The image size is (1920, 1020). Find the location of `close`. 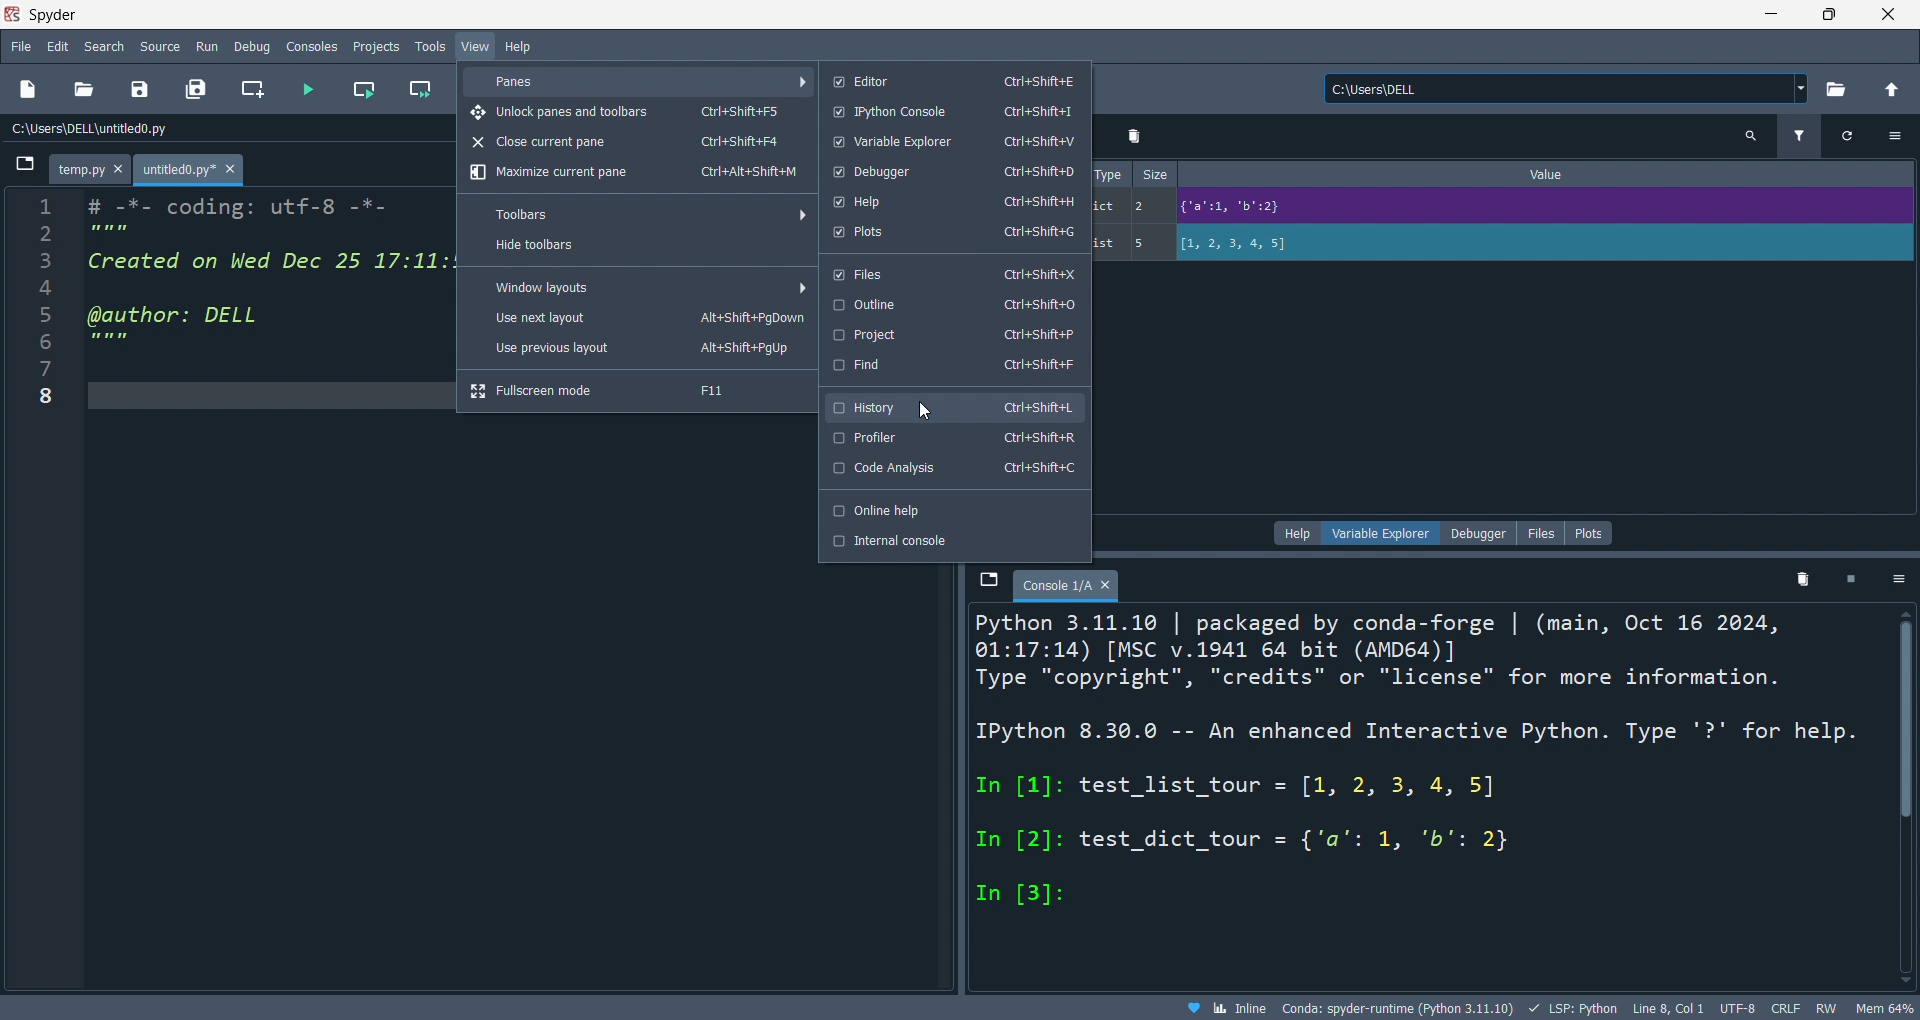

close is located at coordinates (1889, 14).